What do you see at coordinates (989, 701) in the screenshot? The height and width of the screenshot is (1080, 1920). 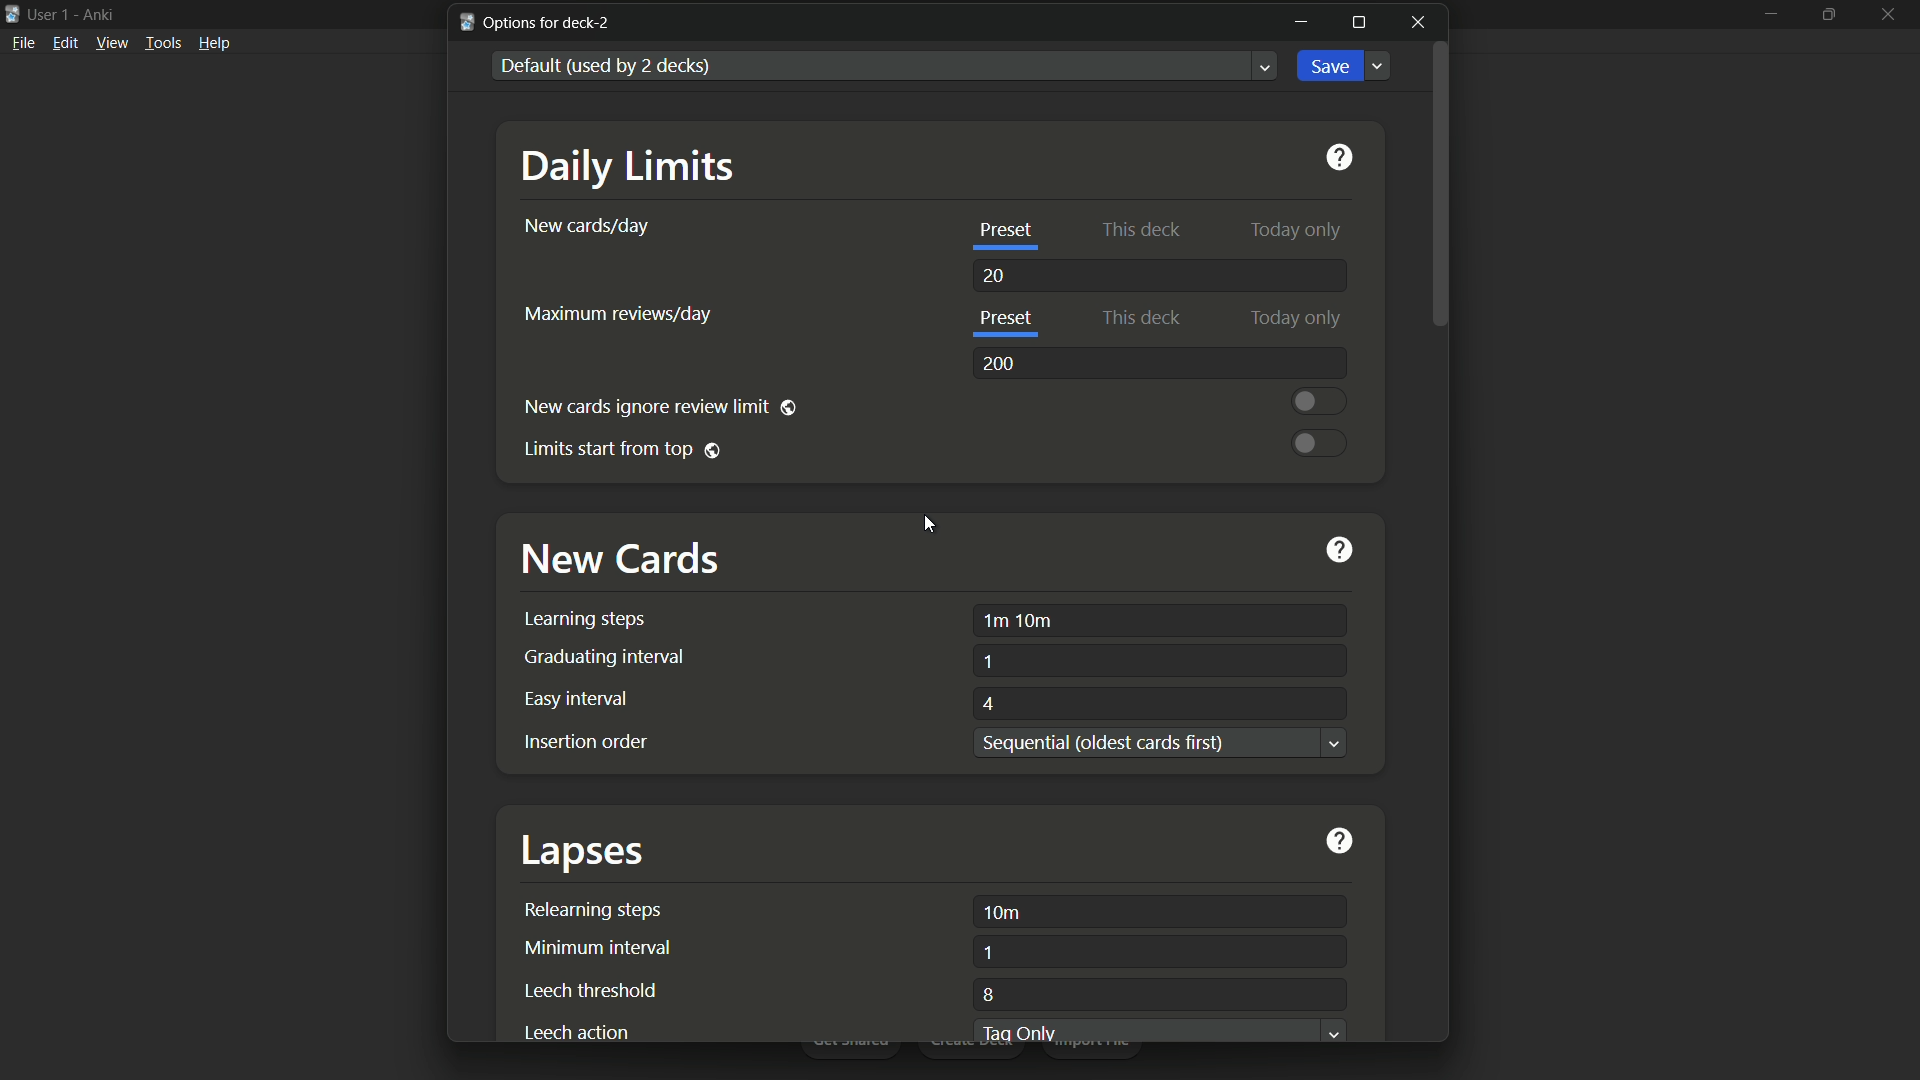 I see `4` at bounding box center [989, 701].